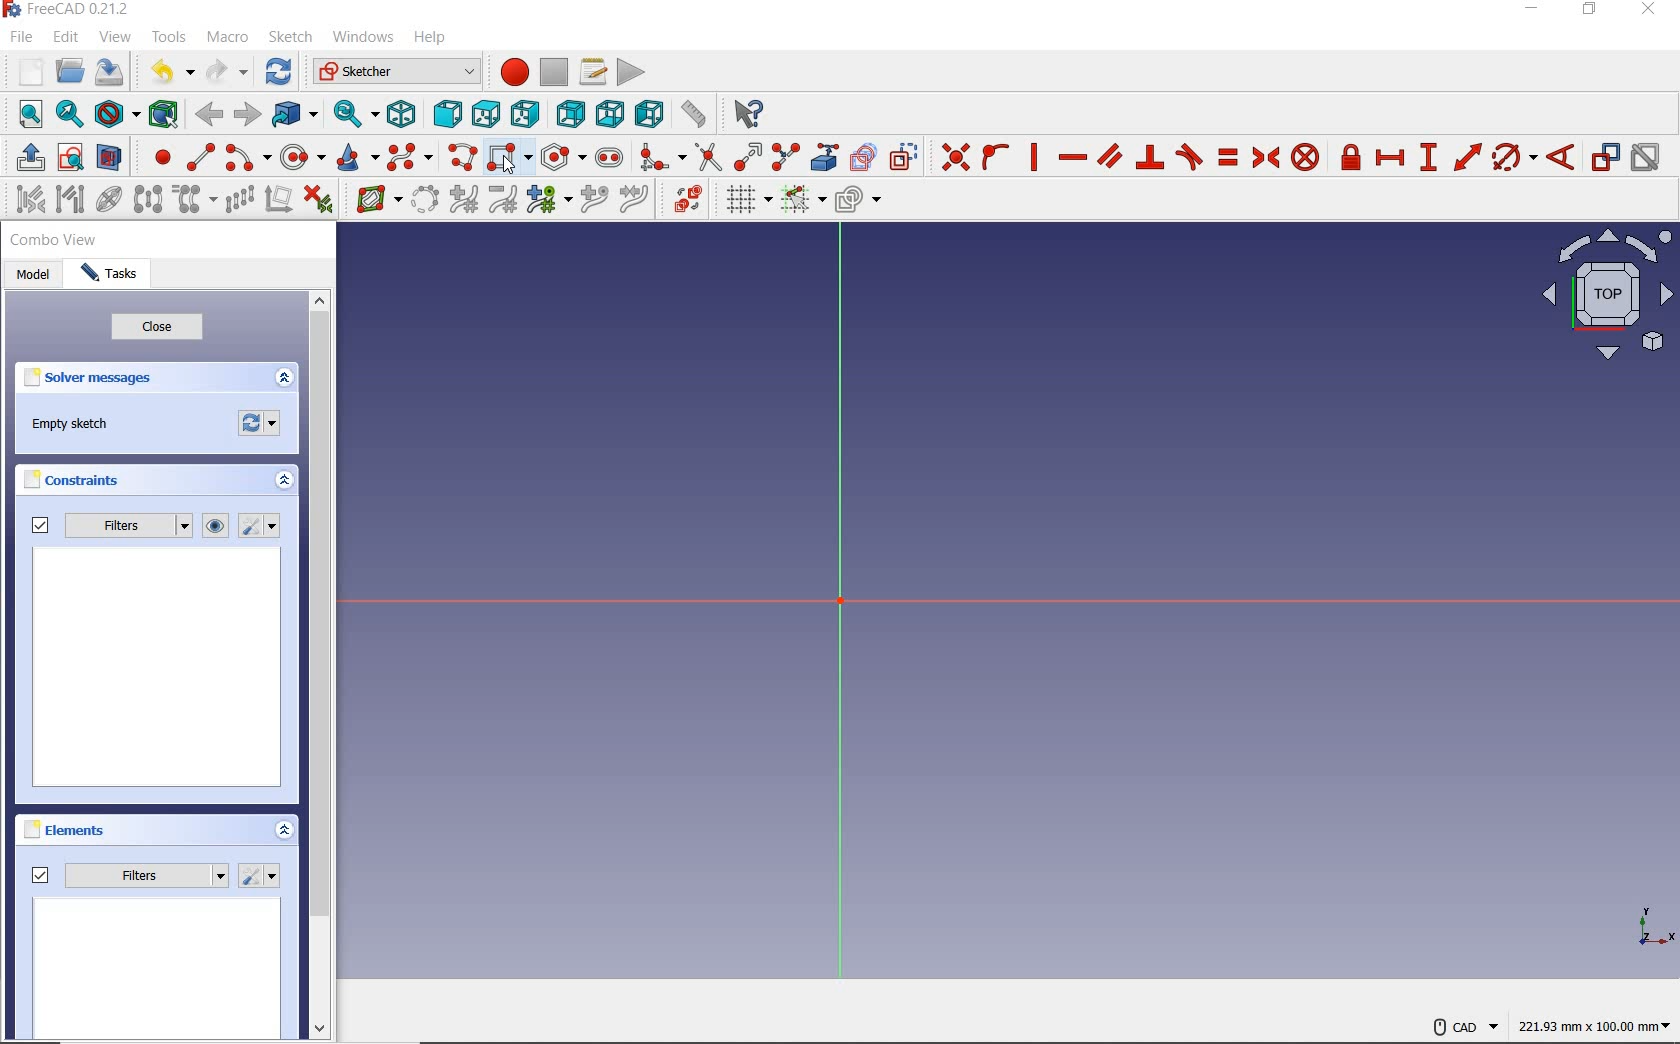 Image resolution: width=1680 pixels, height=1044 pixels. What do you see at coordinates (260, 428) in the screenshot?
I see `forces recomputation of active document` at bounding box center [260, 428].